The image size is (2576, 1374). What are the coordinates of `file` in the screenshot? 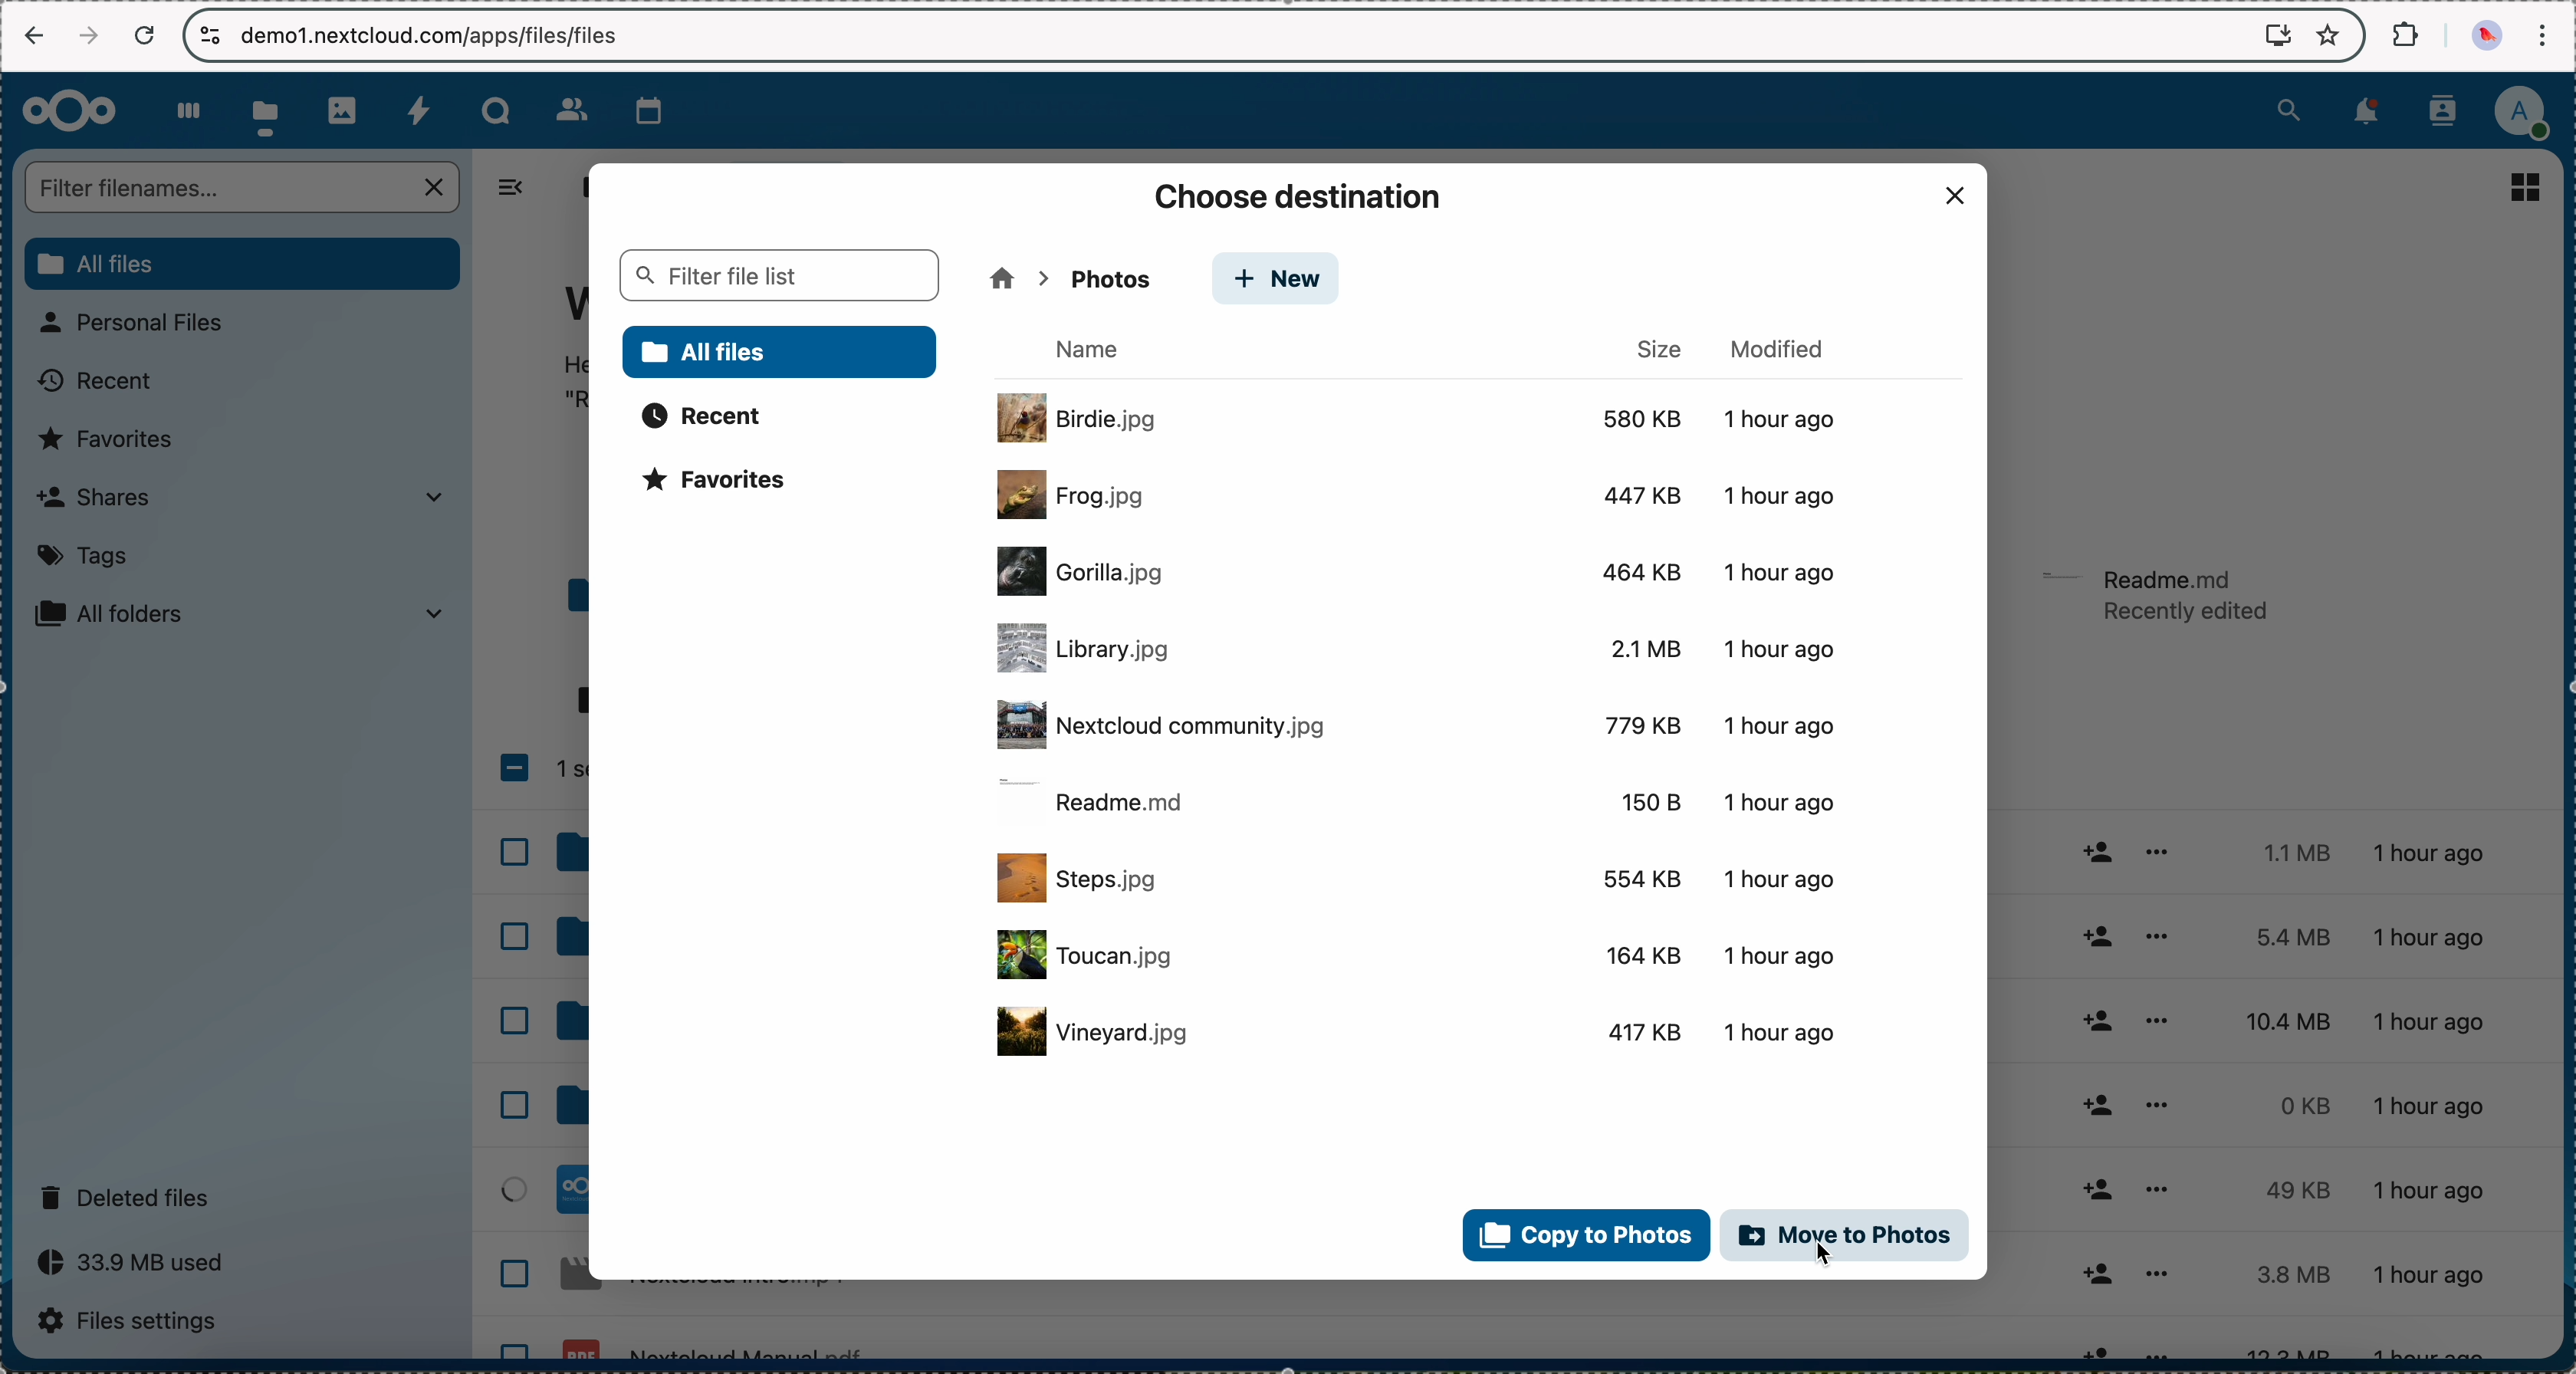 It's located at (1420, 799).